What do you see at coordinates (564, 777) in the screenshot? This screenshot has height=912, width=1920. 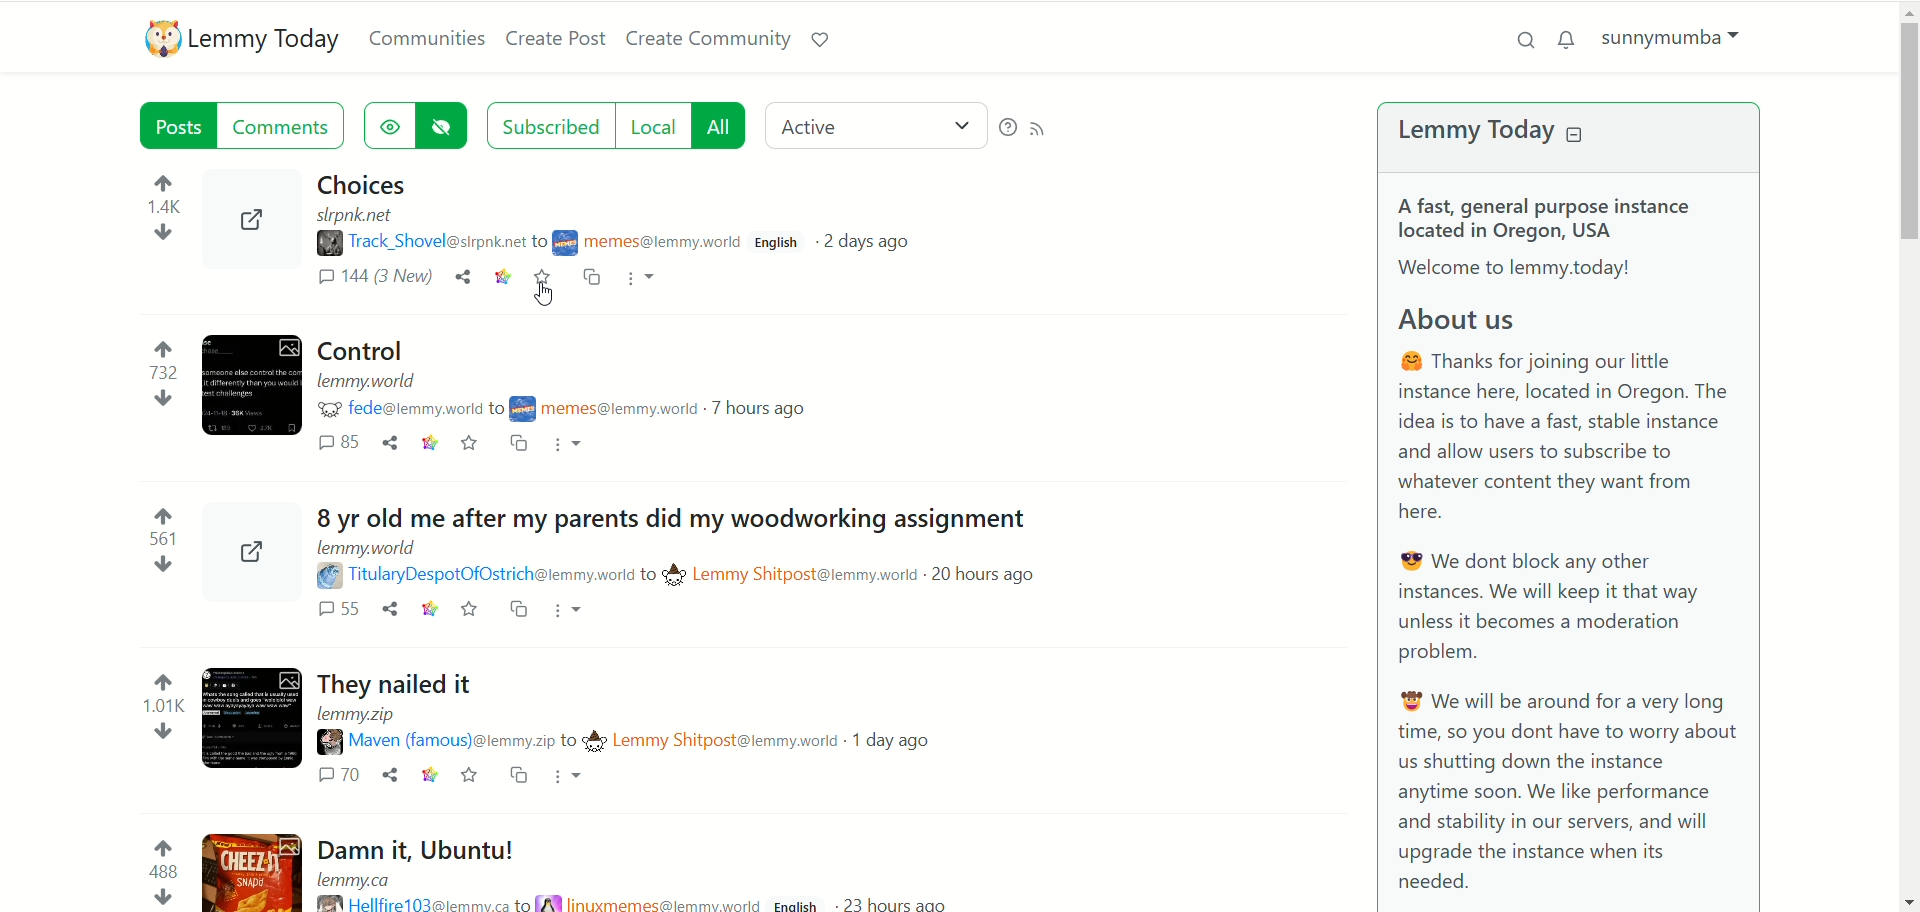 I see `More` at bounding box center [564, 777].